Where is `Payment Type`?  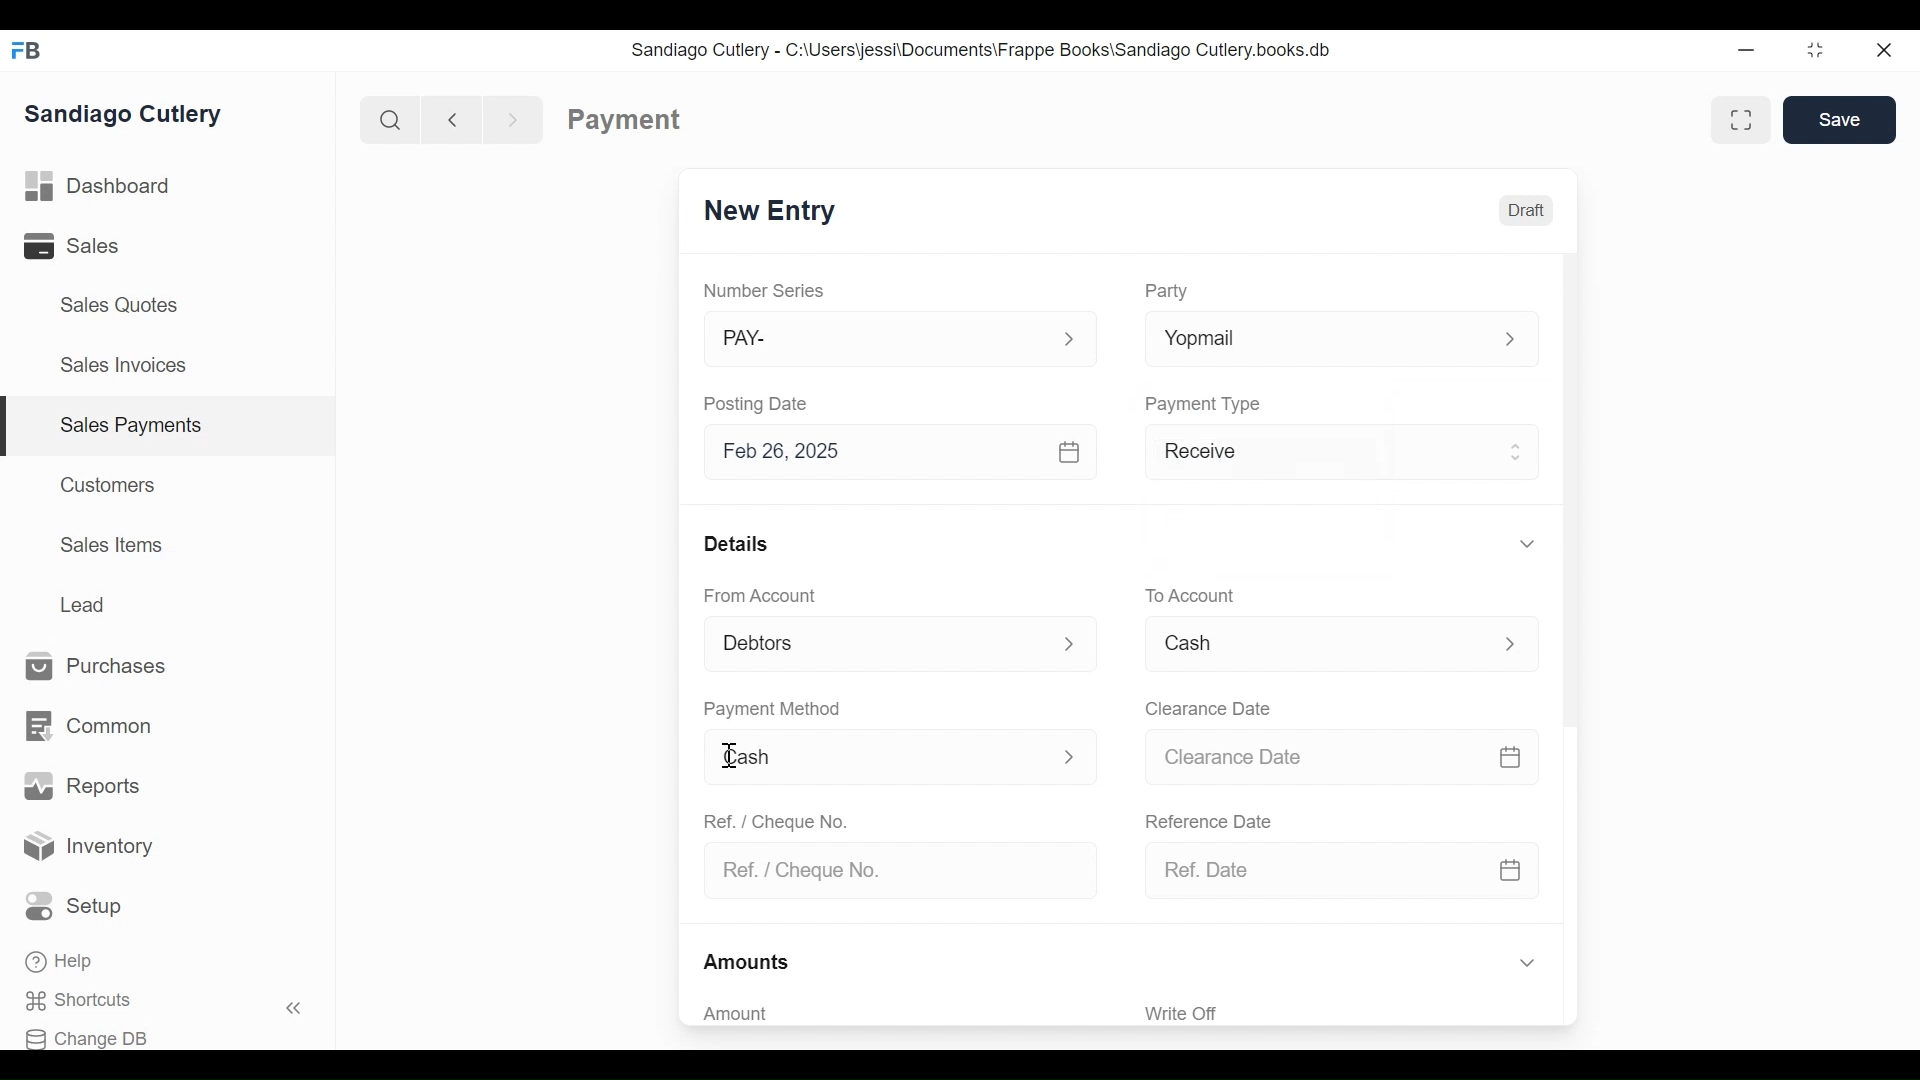
Payment Type is located at coordinates (1204, 403).